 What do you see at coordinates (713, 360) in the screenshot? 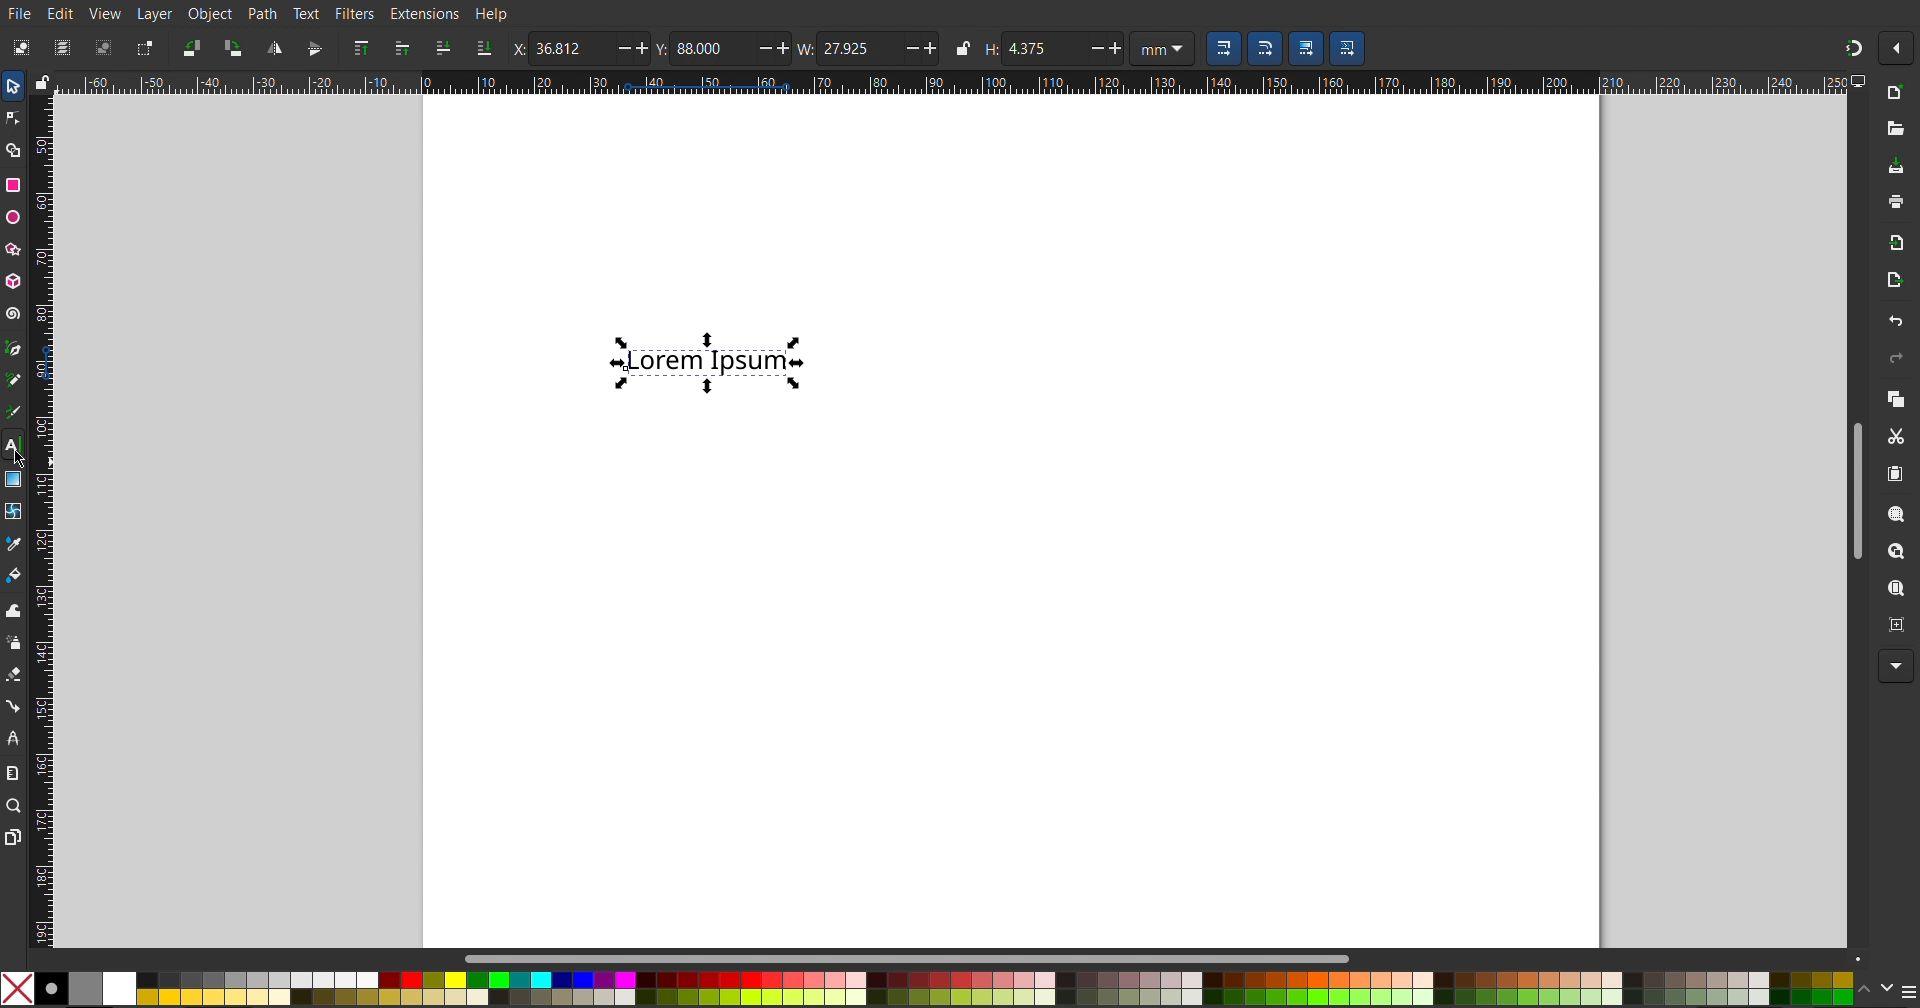
I see `Lorem Ipsum` at bounding box center [713, 360].